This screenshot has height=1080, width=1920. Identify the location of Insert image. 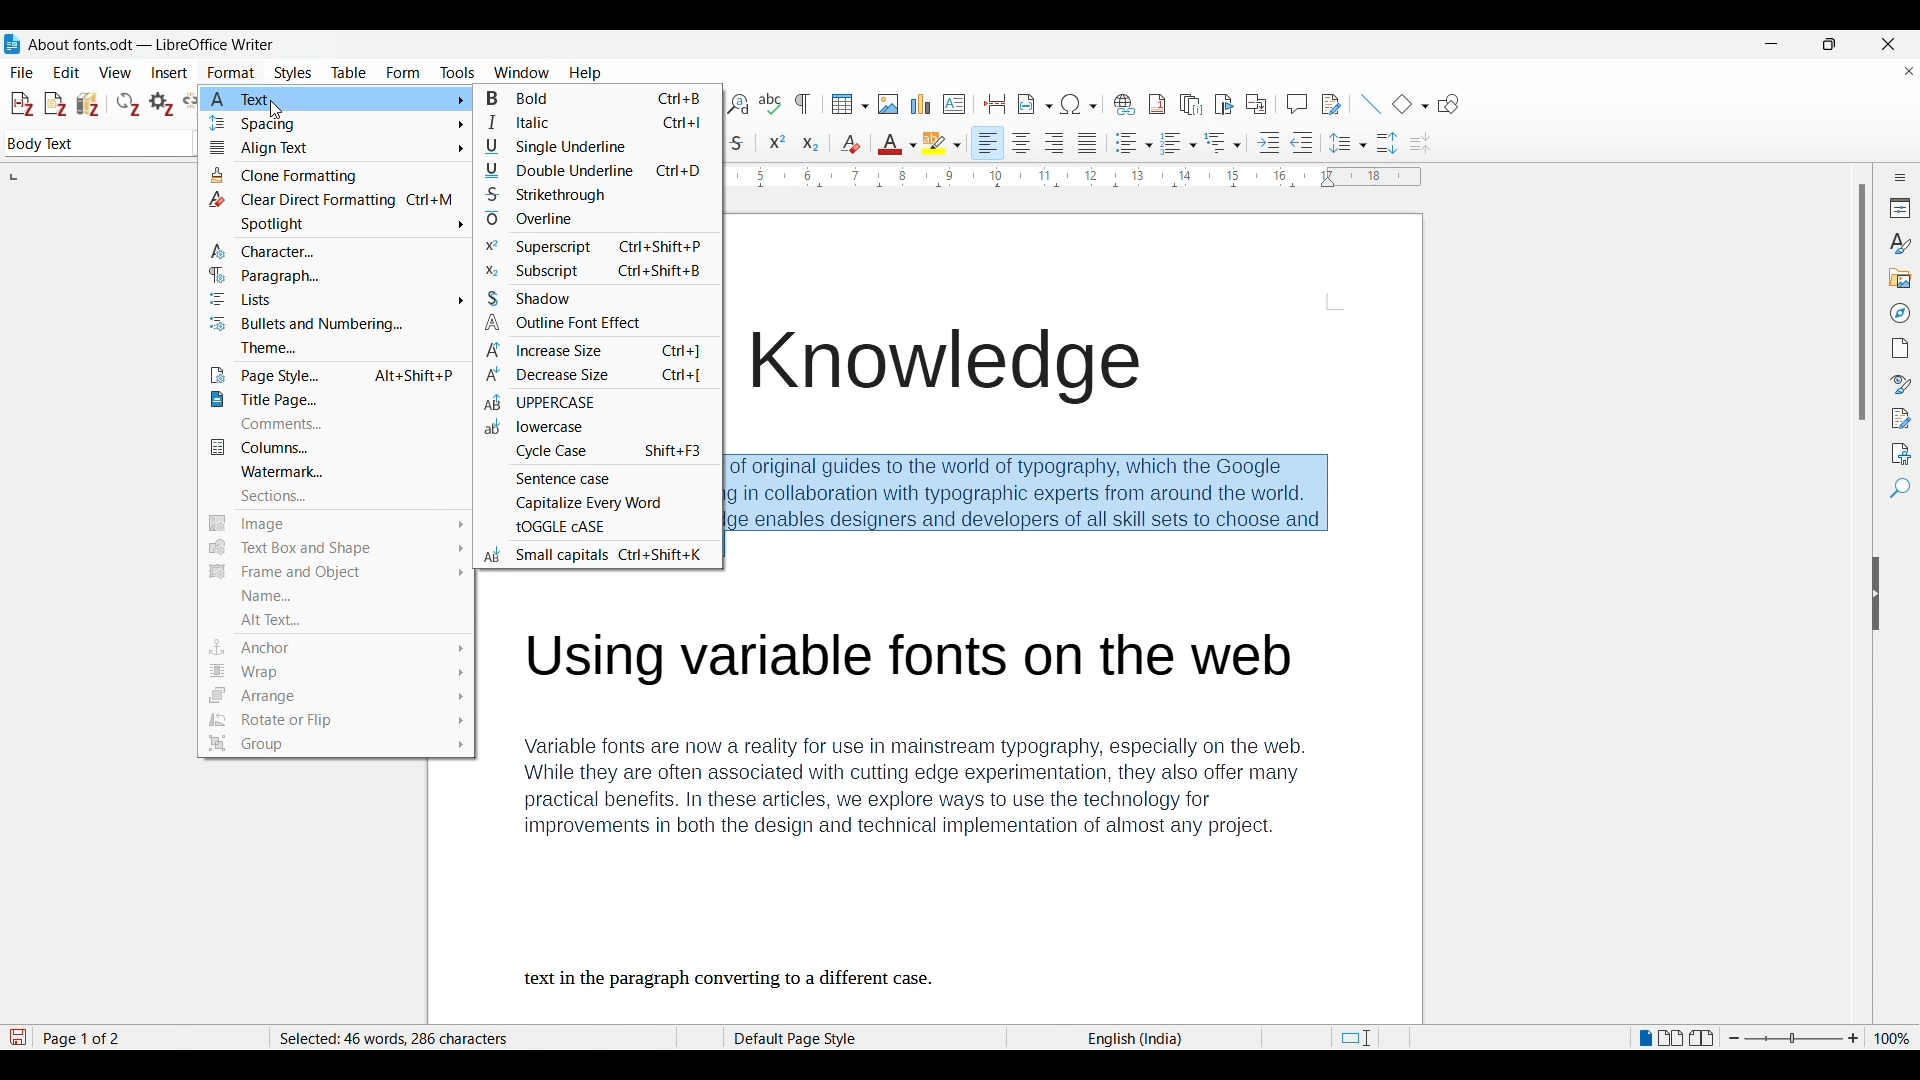
(889, 104).